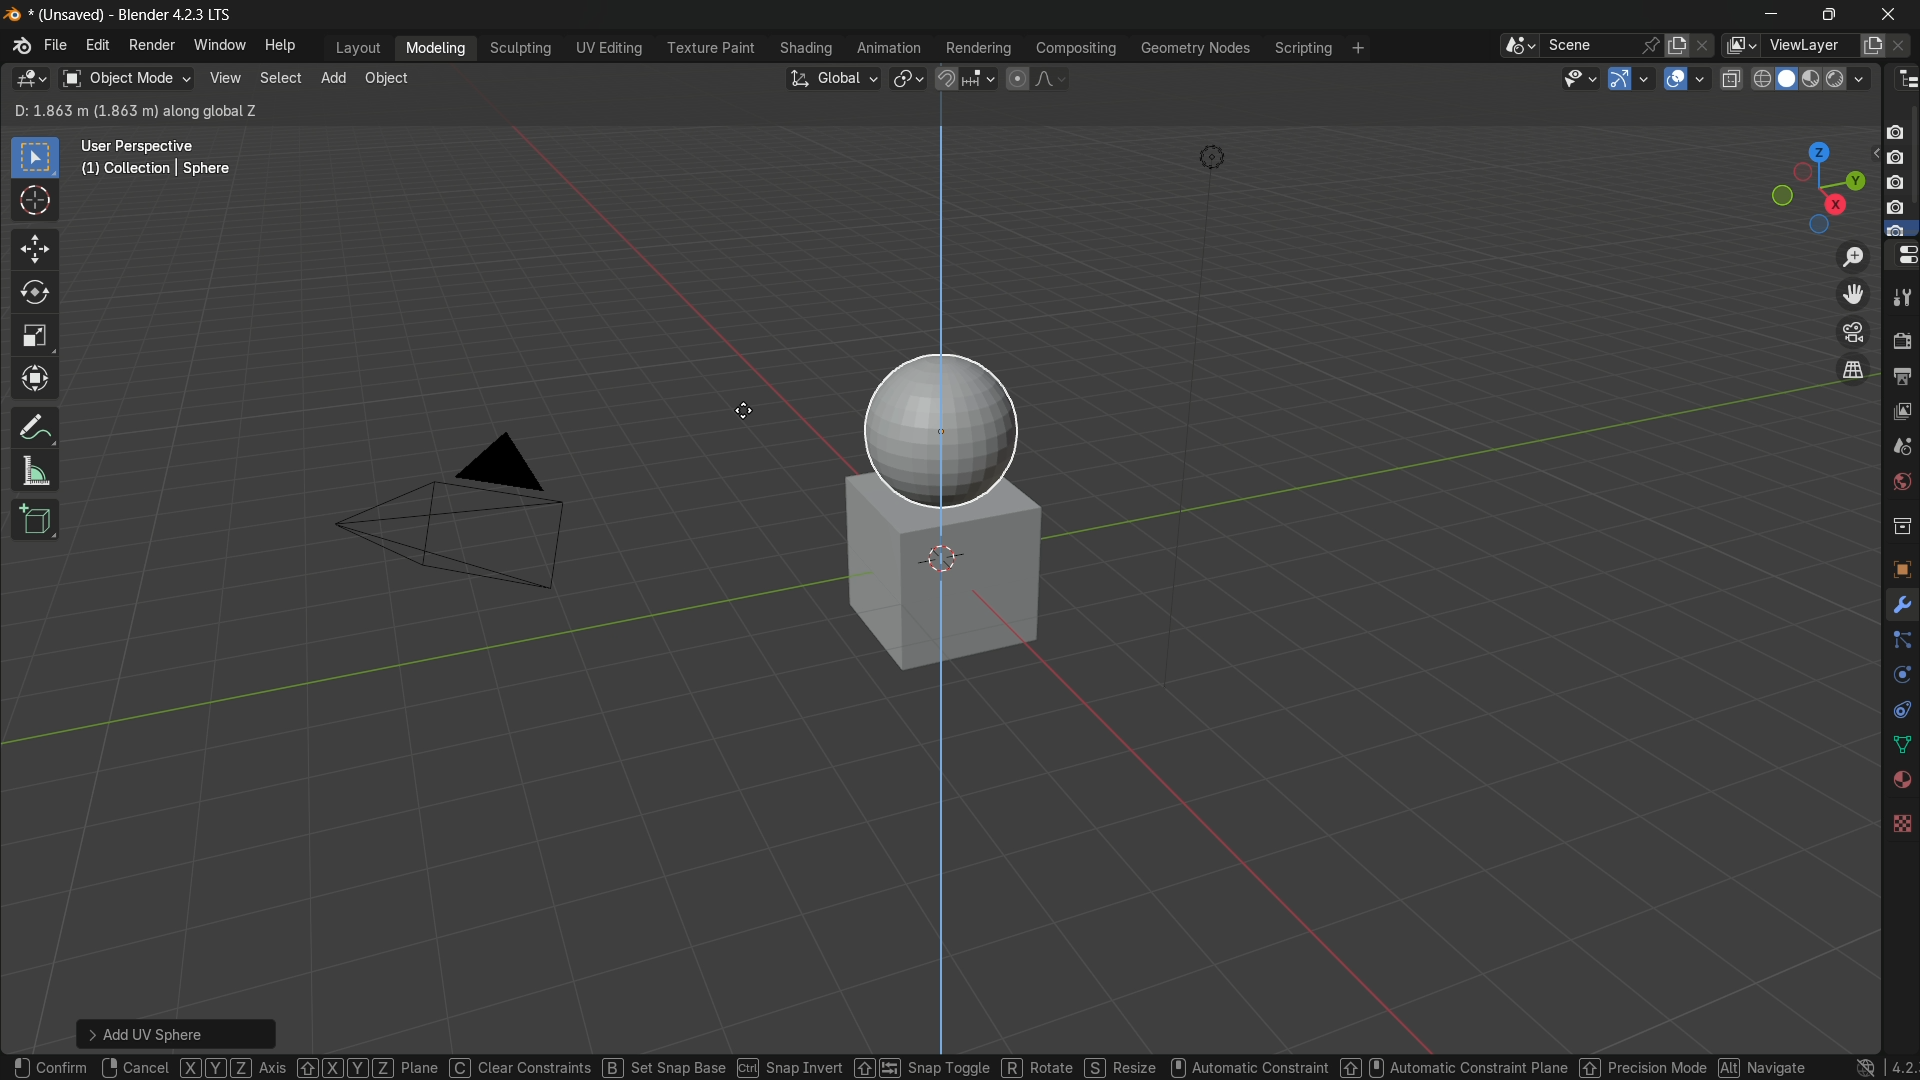 This screenshot has height=1080, width=1920. I want to click on close app, so click(1892, 14).